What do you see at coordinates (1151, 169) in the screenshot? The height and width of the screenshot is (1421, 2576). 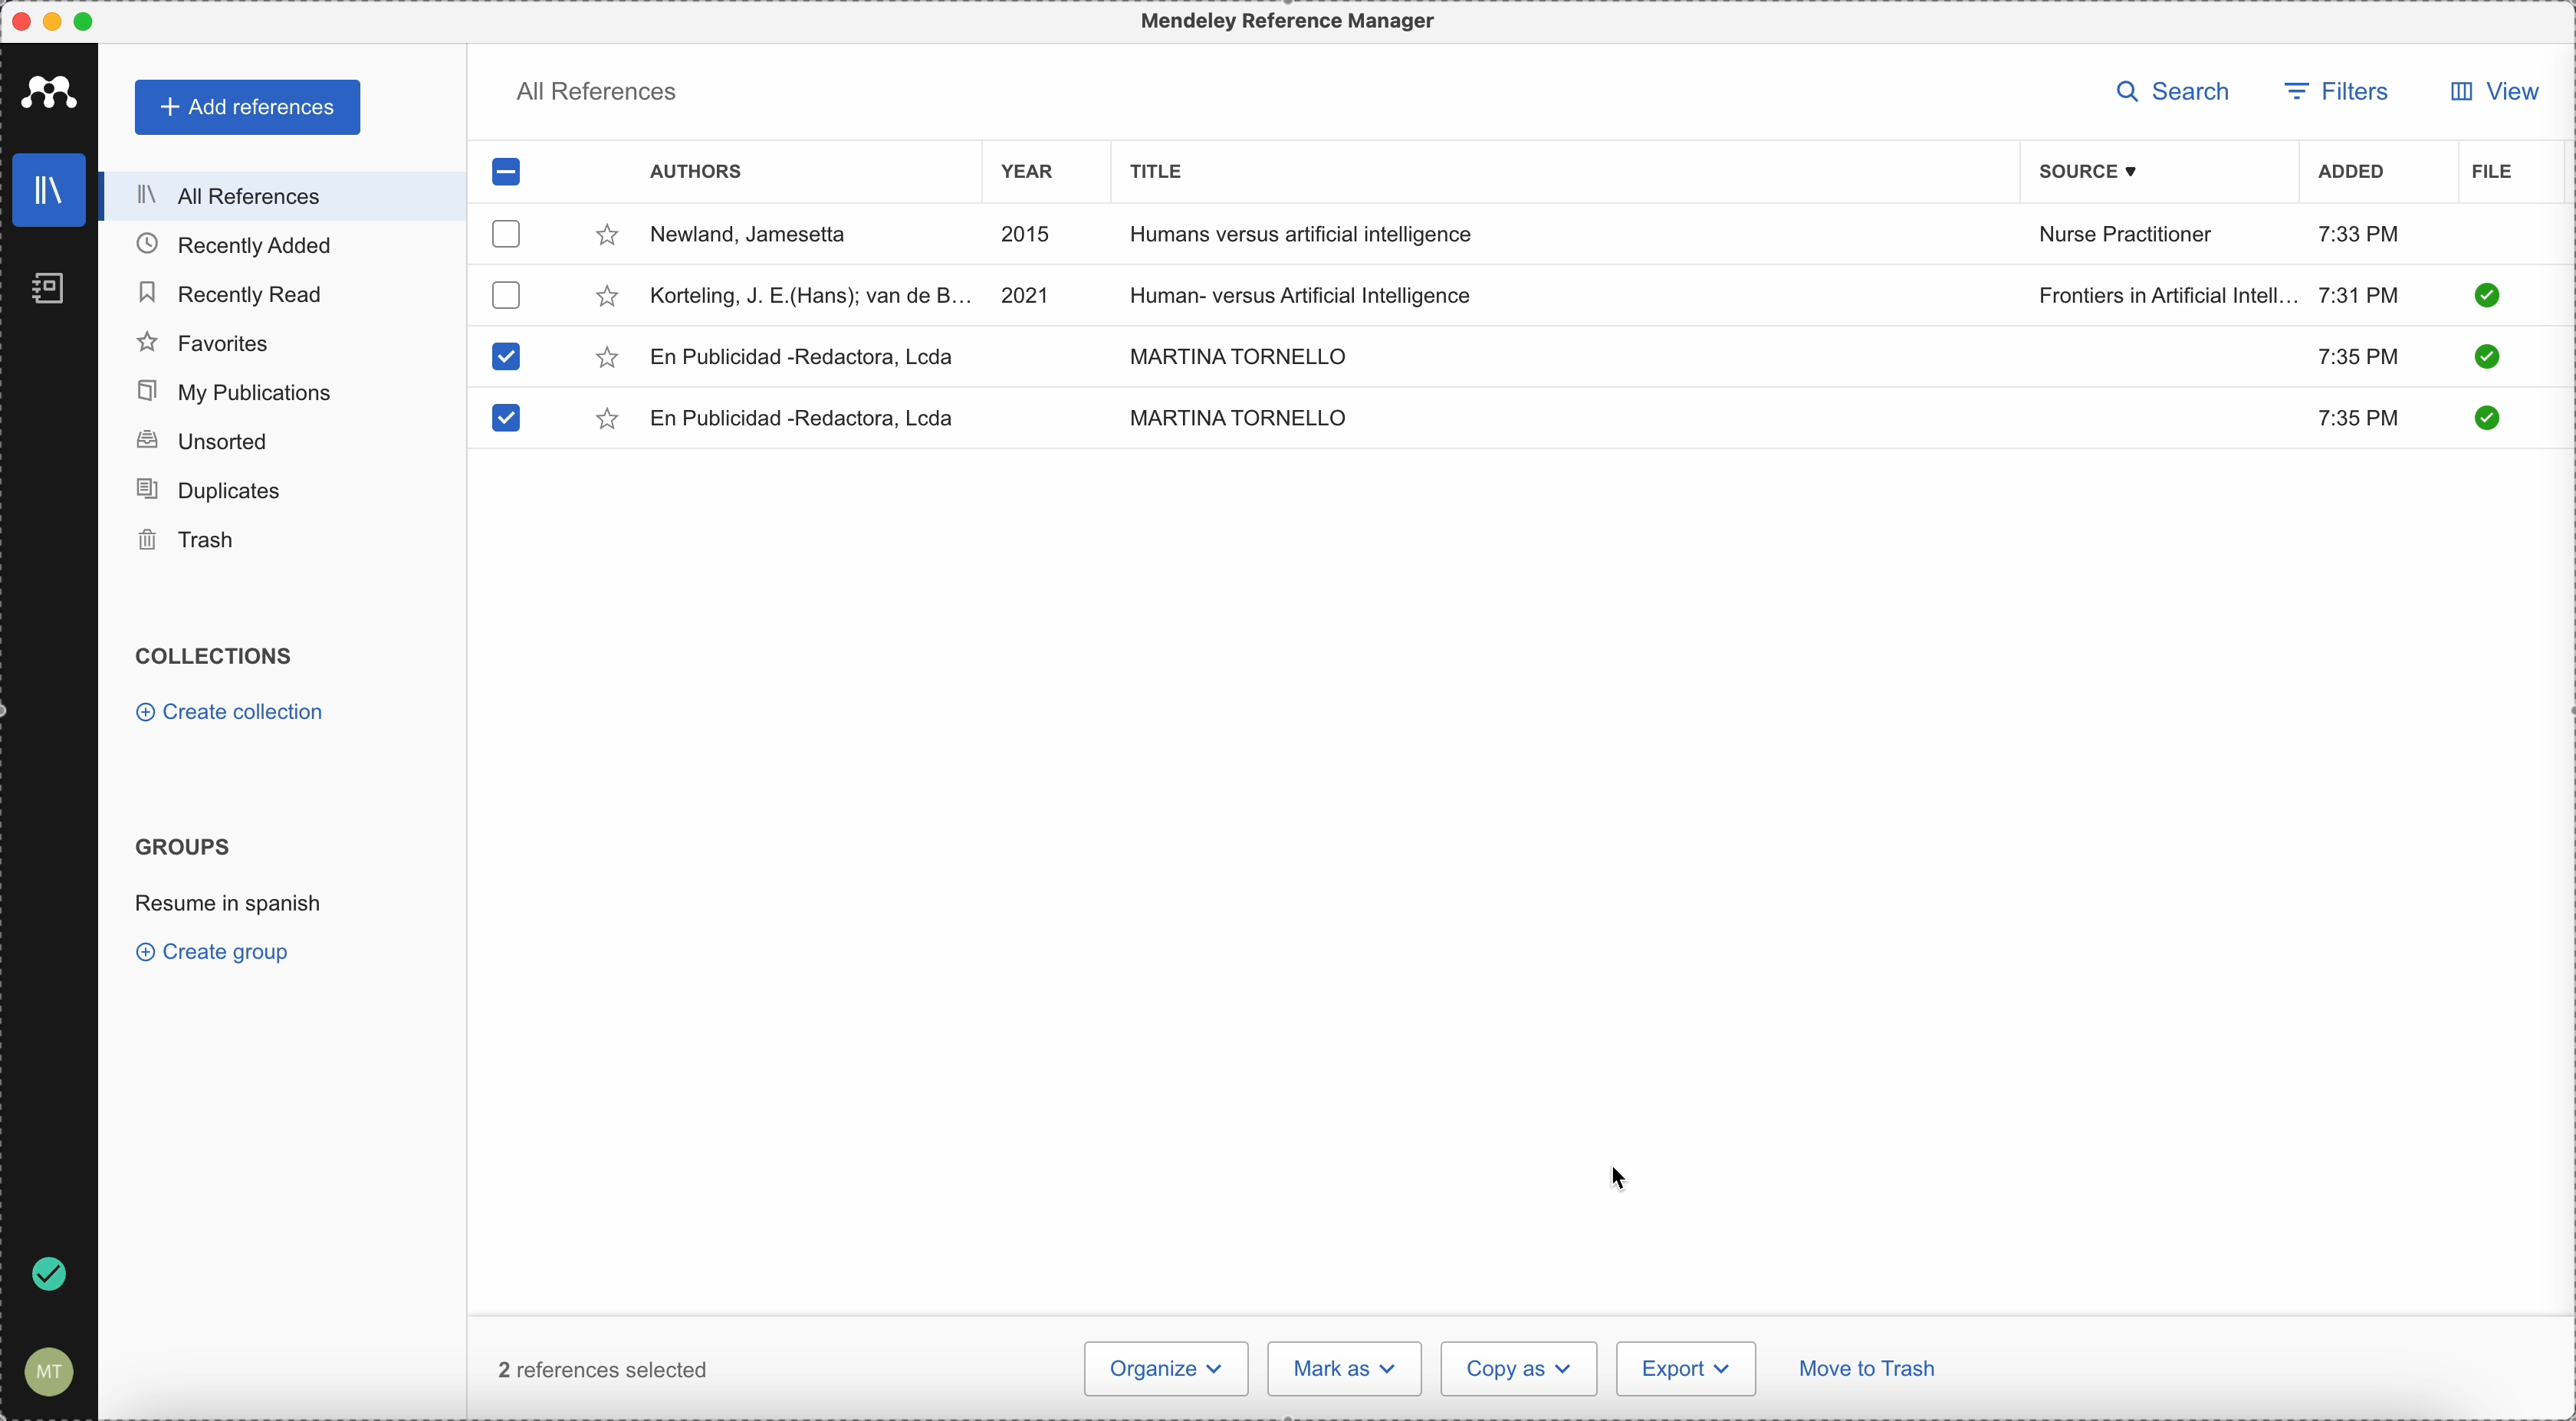 I see `title` at bounding box center [1151, 169].